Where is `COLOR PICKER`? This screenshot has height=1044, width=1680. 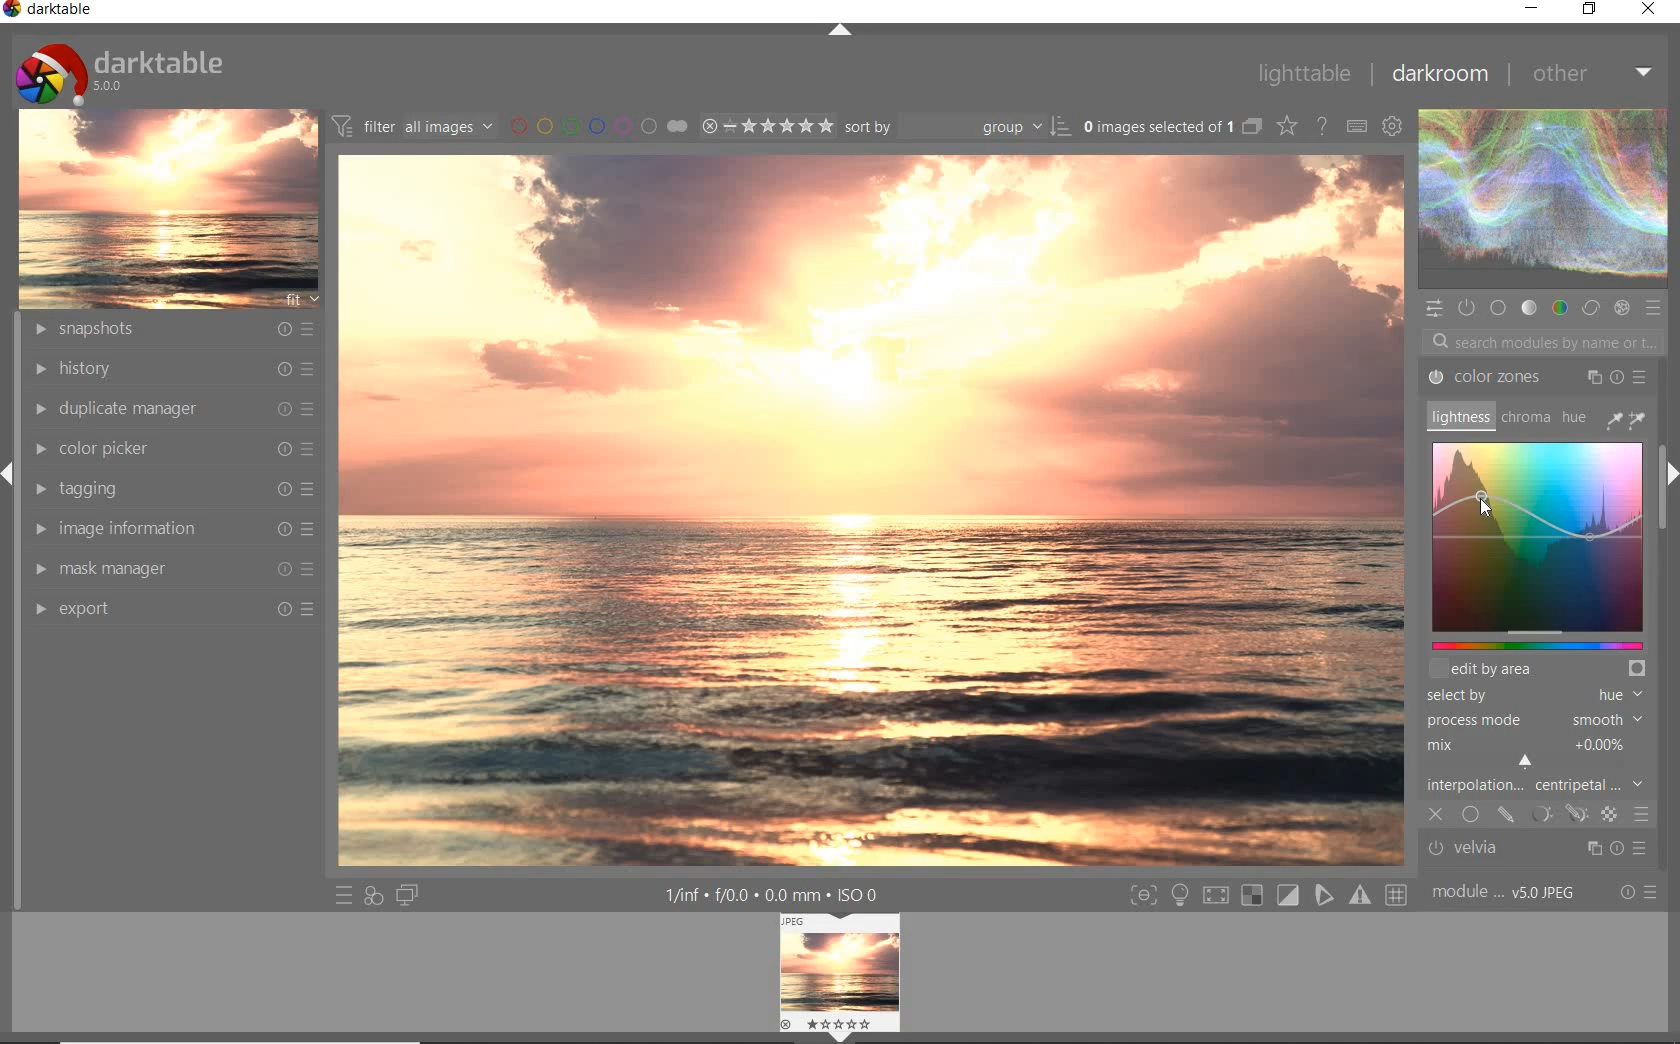 COLOR PICKER is located at coordinates (178, 447).